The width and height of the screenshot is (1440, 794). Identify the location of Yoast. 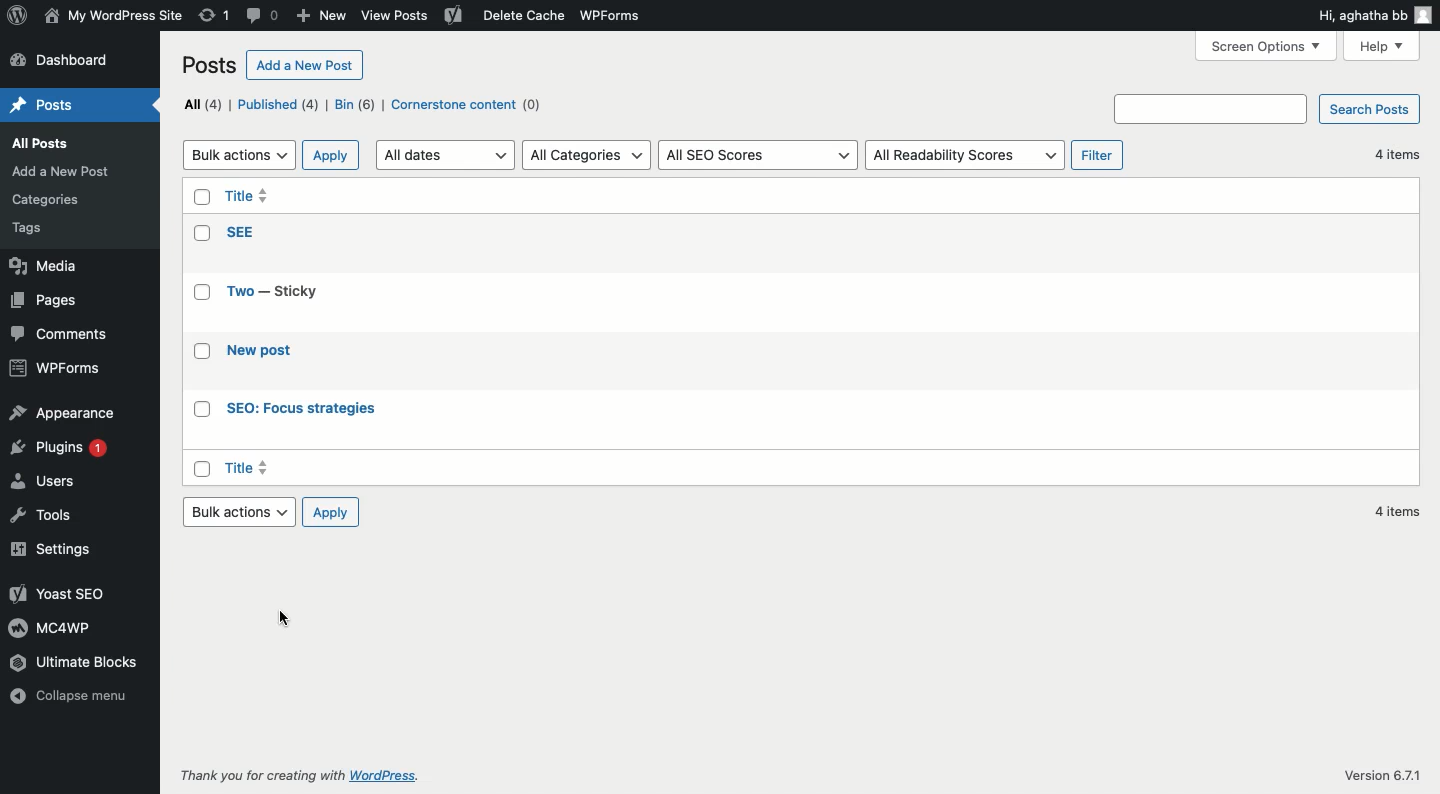
(454, 17).